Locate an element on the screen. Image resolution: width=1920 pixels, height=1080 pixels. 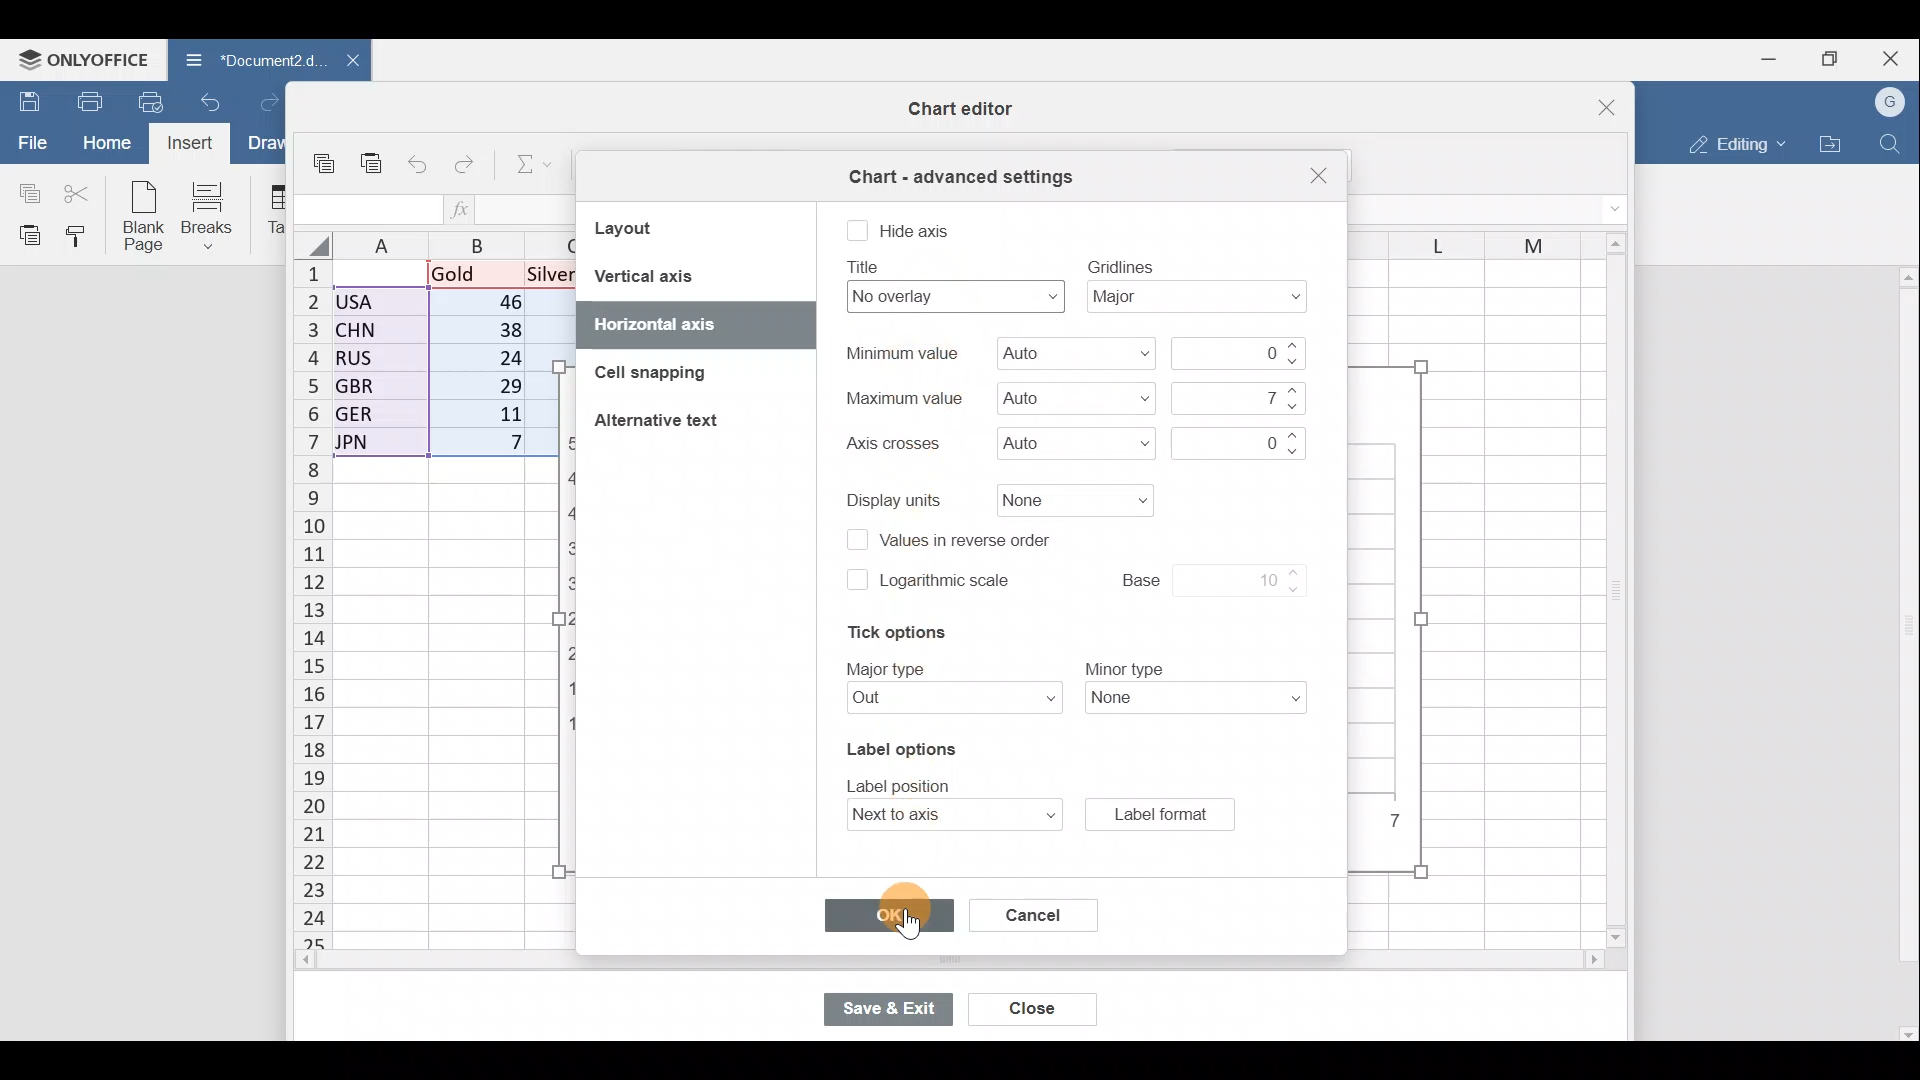
text is located at coordinates (867, 267).